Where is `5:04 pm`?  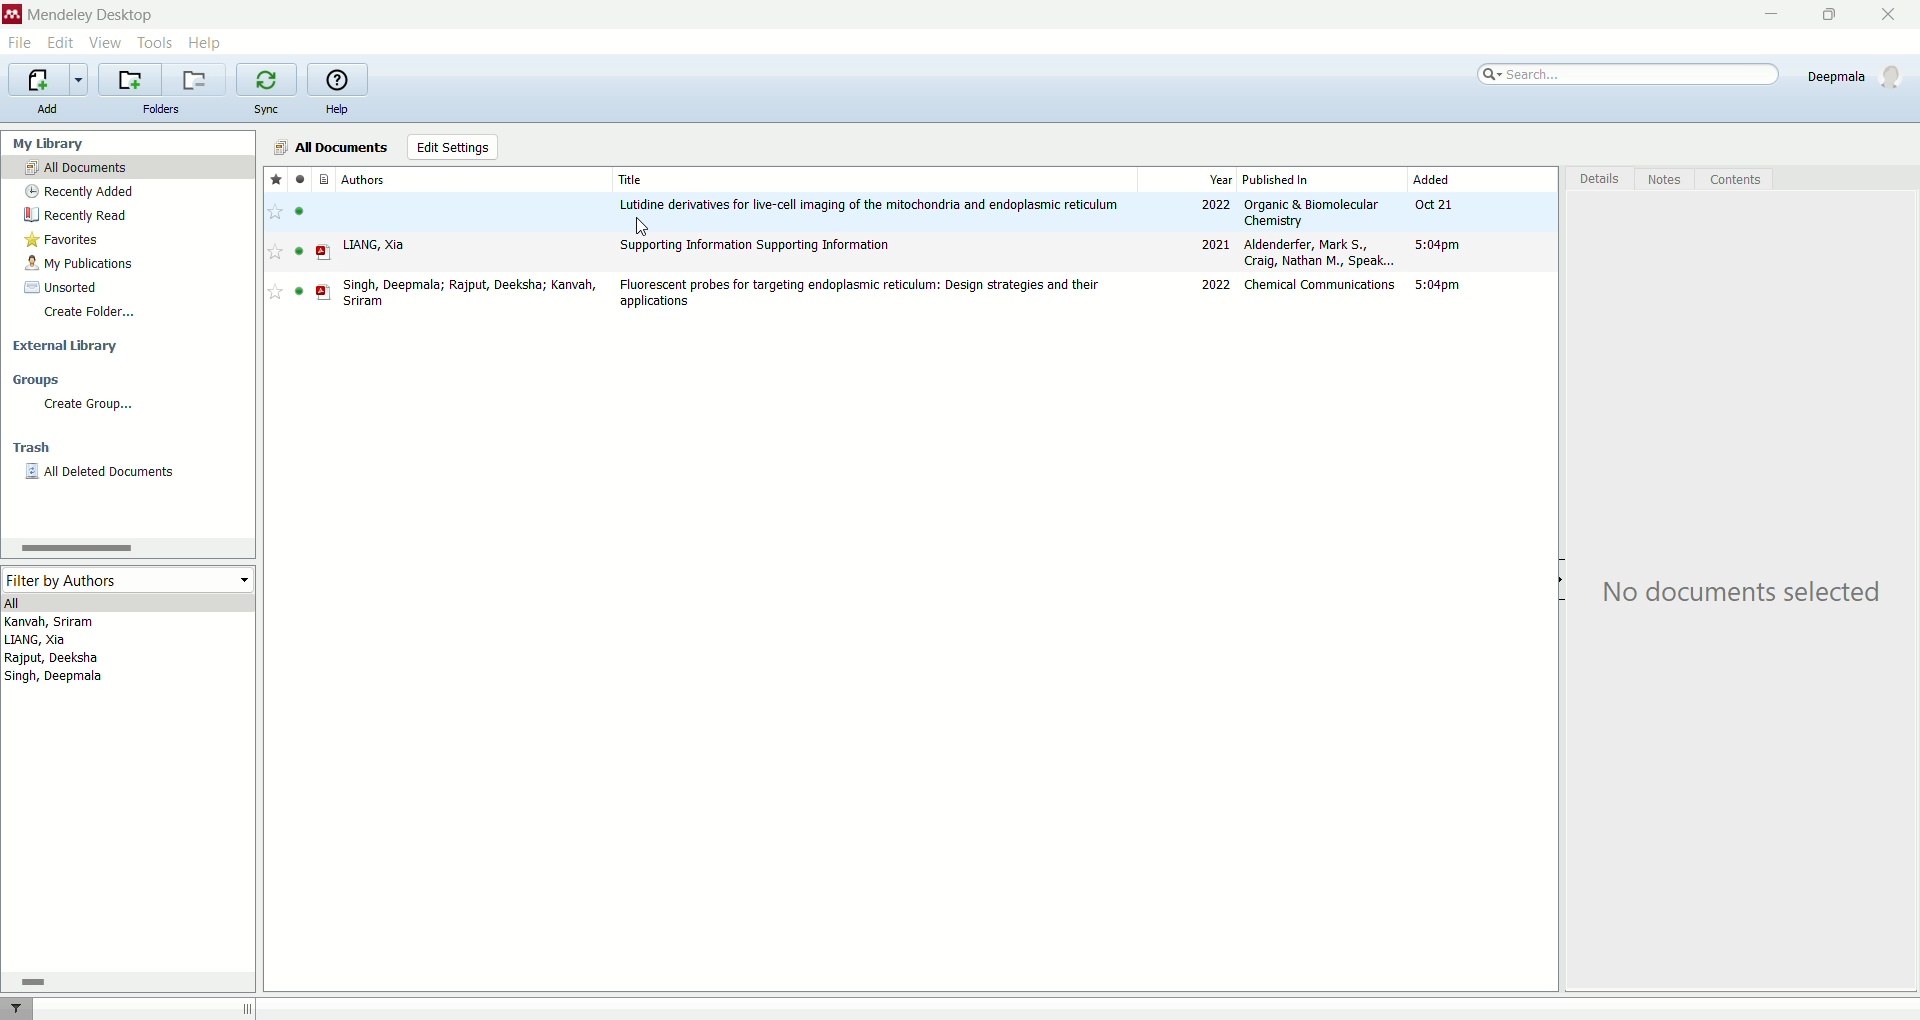
5:04 pm is located at coordinates (1444, 286).